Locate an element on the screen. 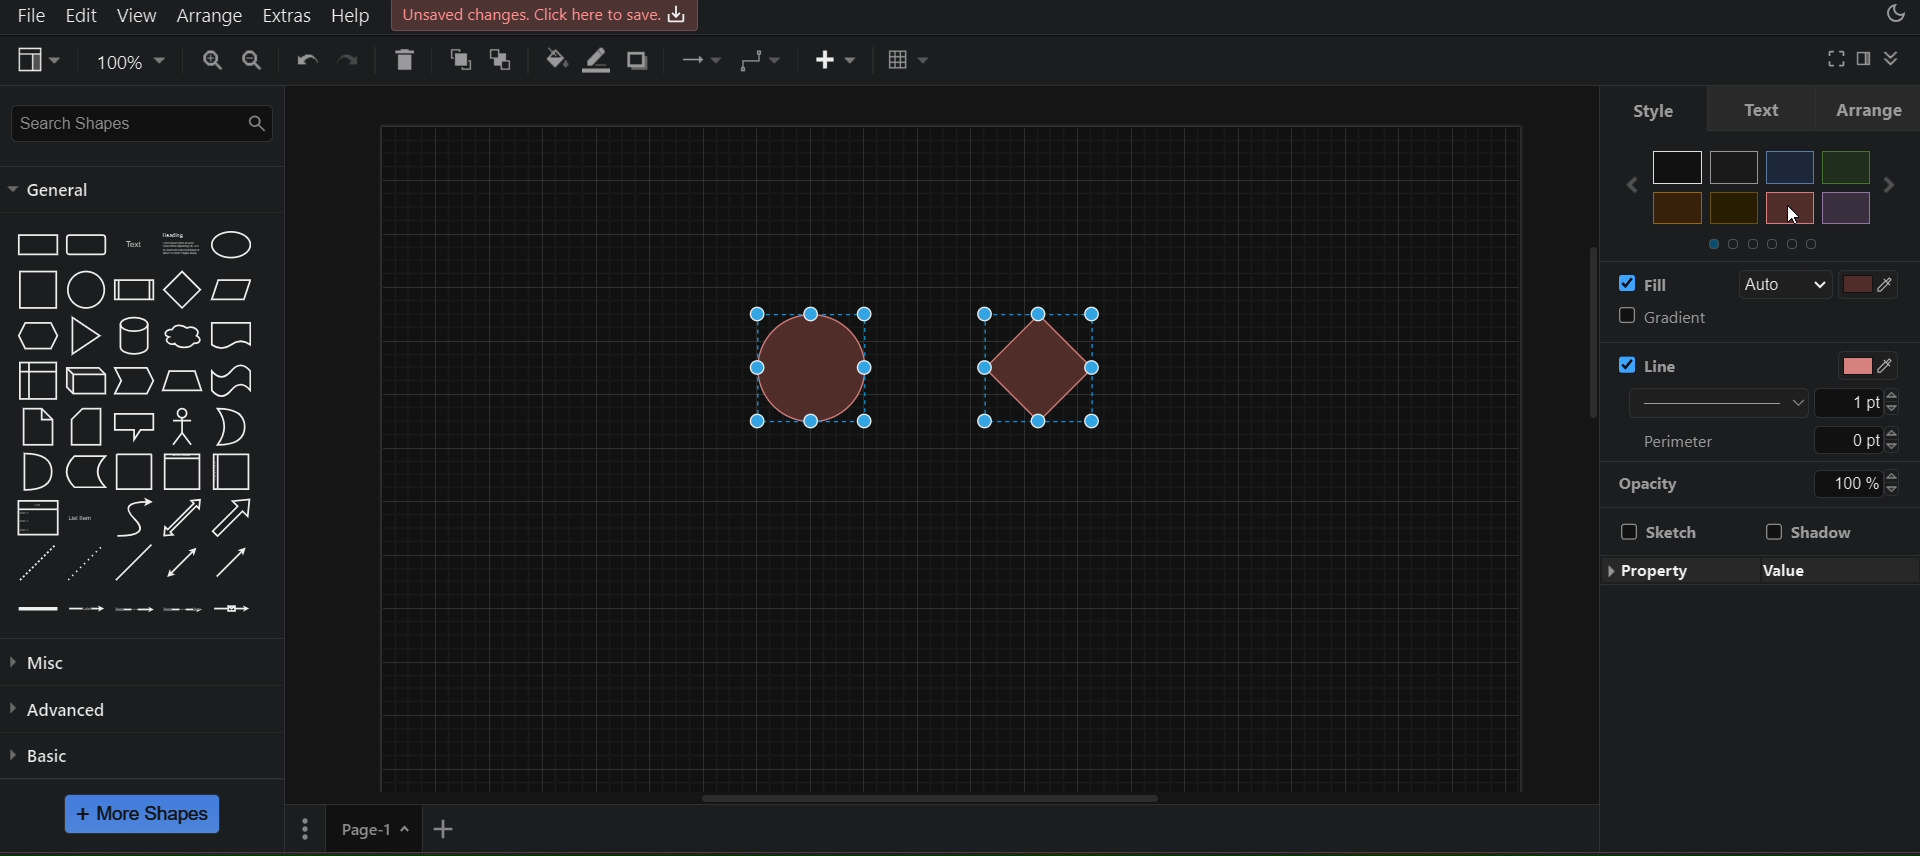 This screenshot has width=1920, height=856. Rectangle is located at coordinates (37, 246).